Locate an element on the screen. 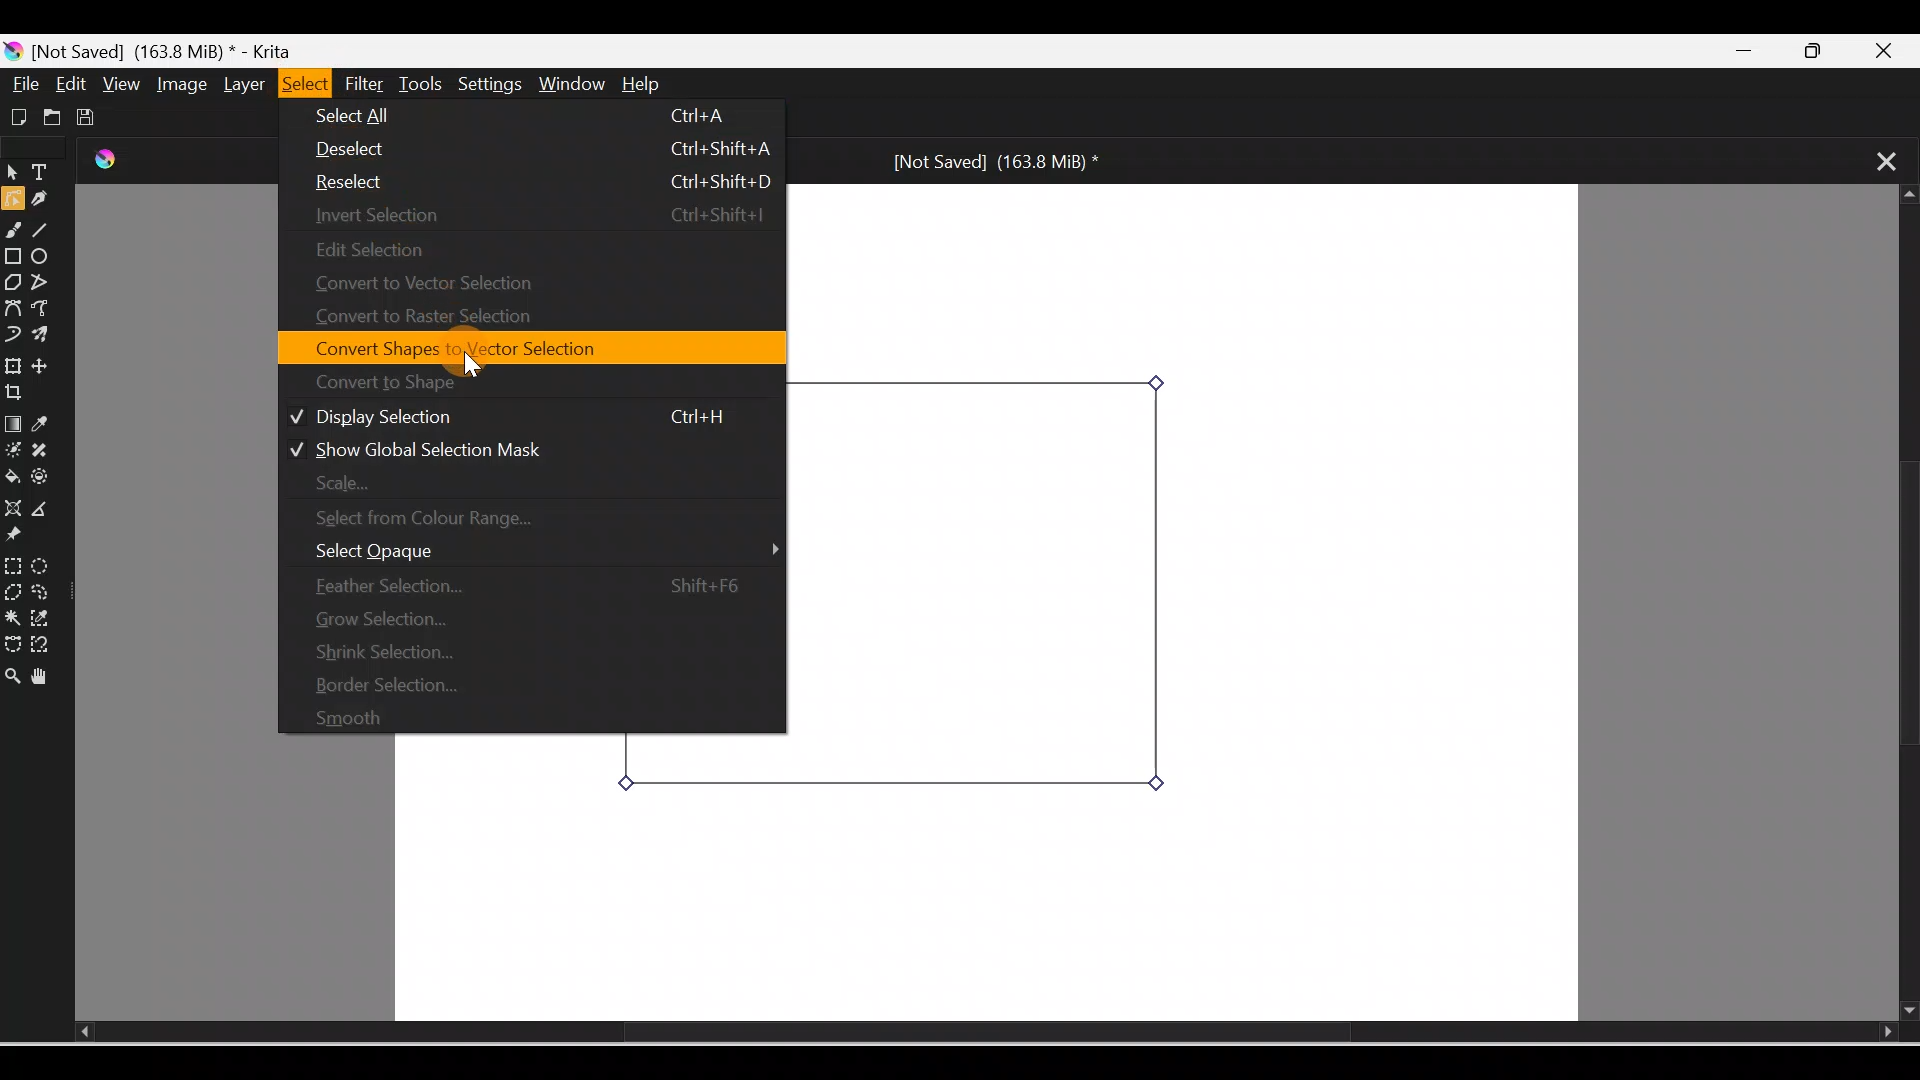  Open existing document is located at coordinates (49, 117).